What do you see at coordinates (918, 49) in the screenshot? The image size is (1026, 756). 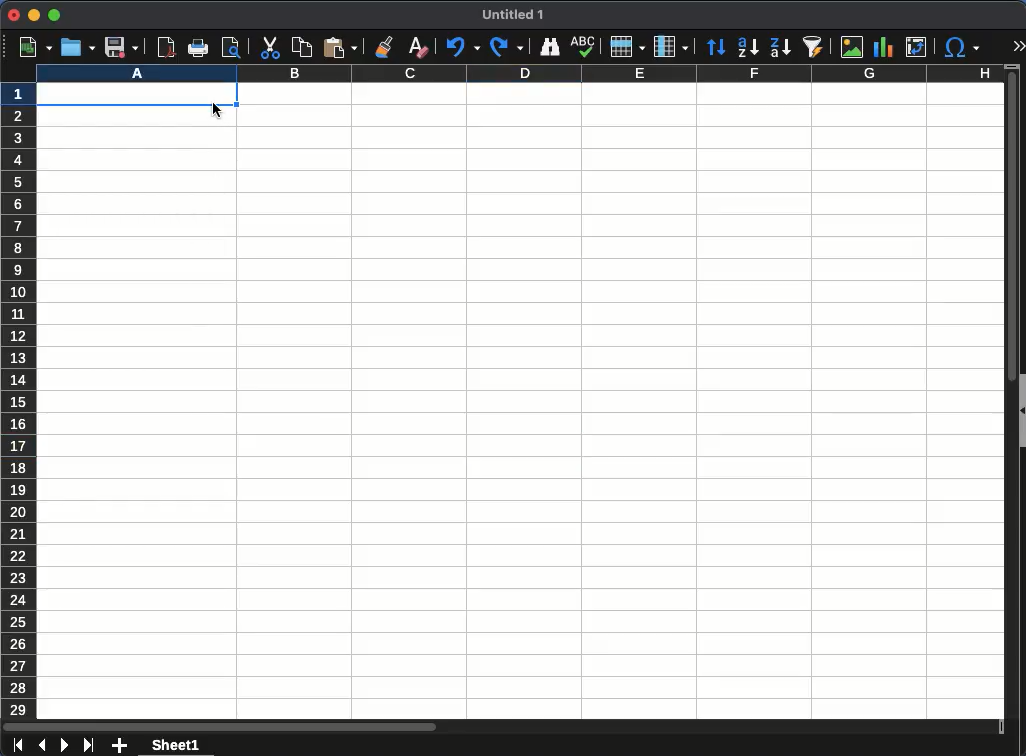 I see `pivot table` at bounding box center [918, 49].